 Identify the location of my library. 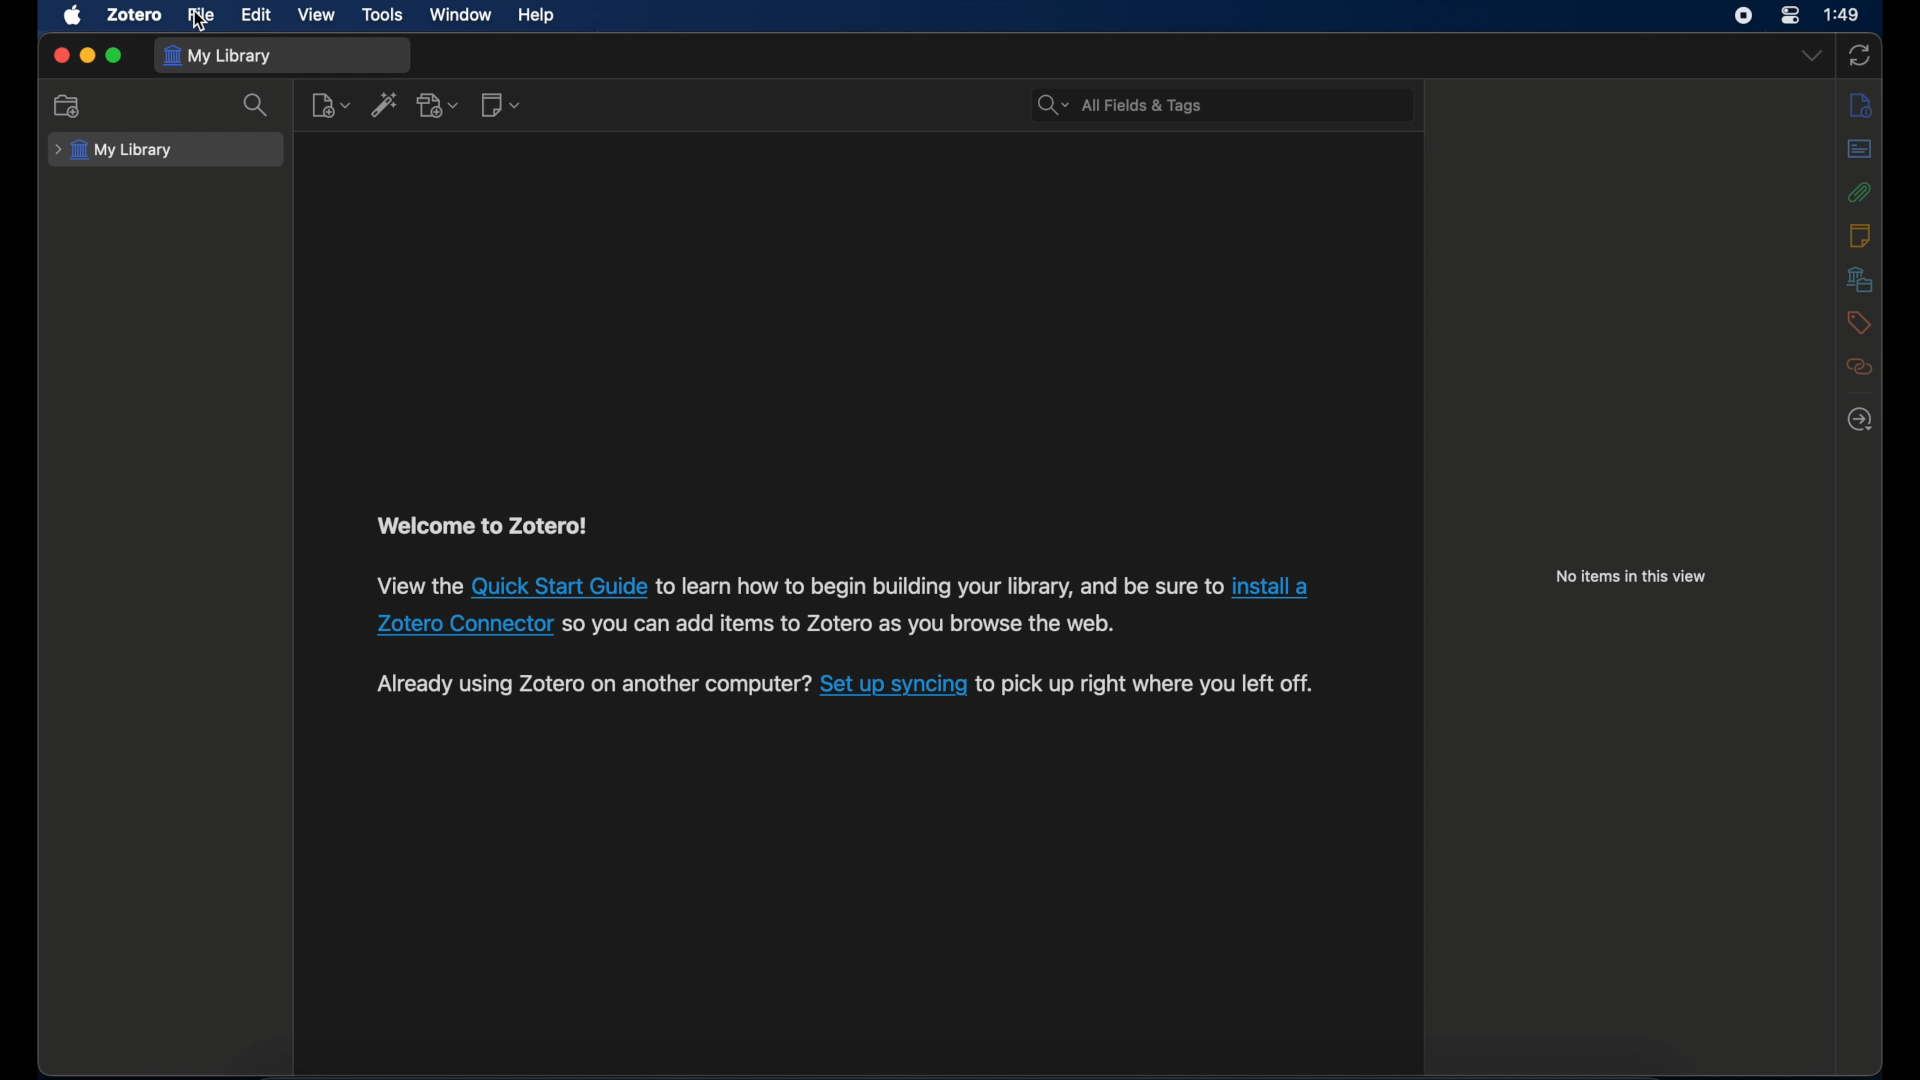
(216, 55).